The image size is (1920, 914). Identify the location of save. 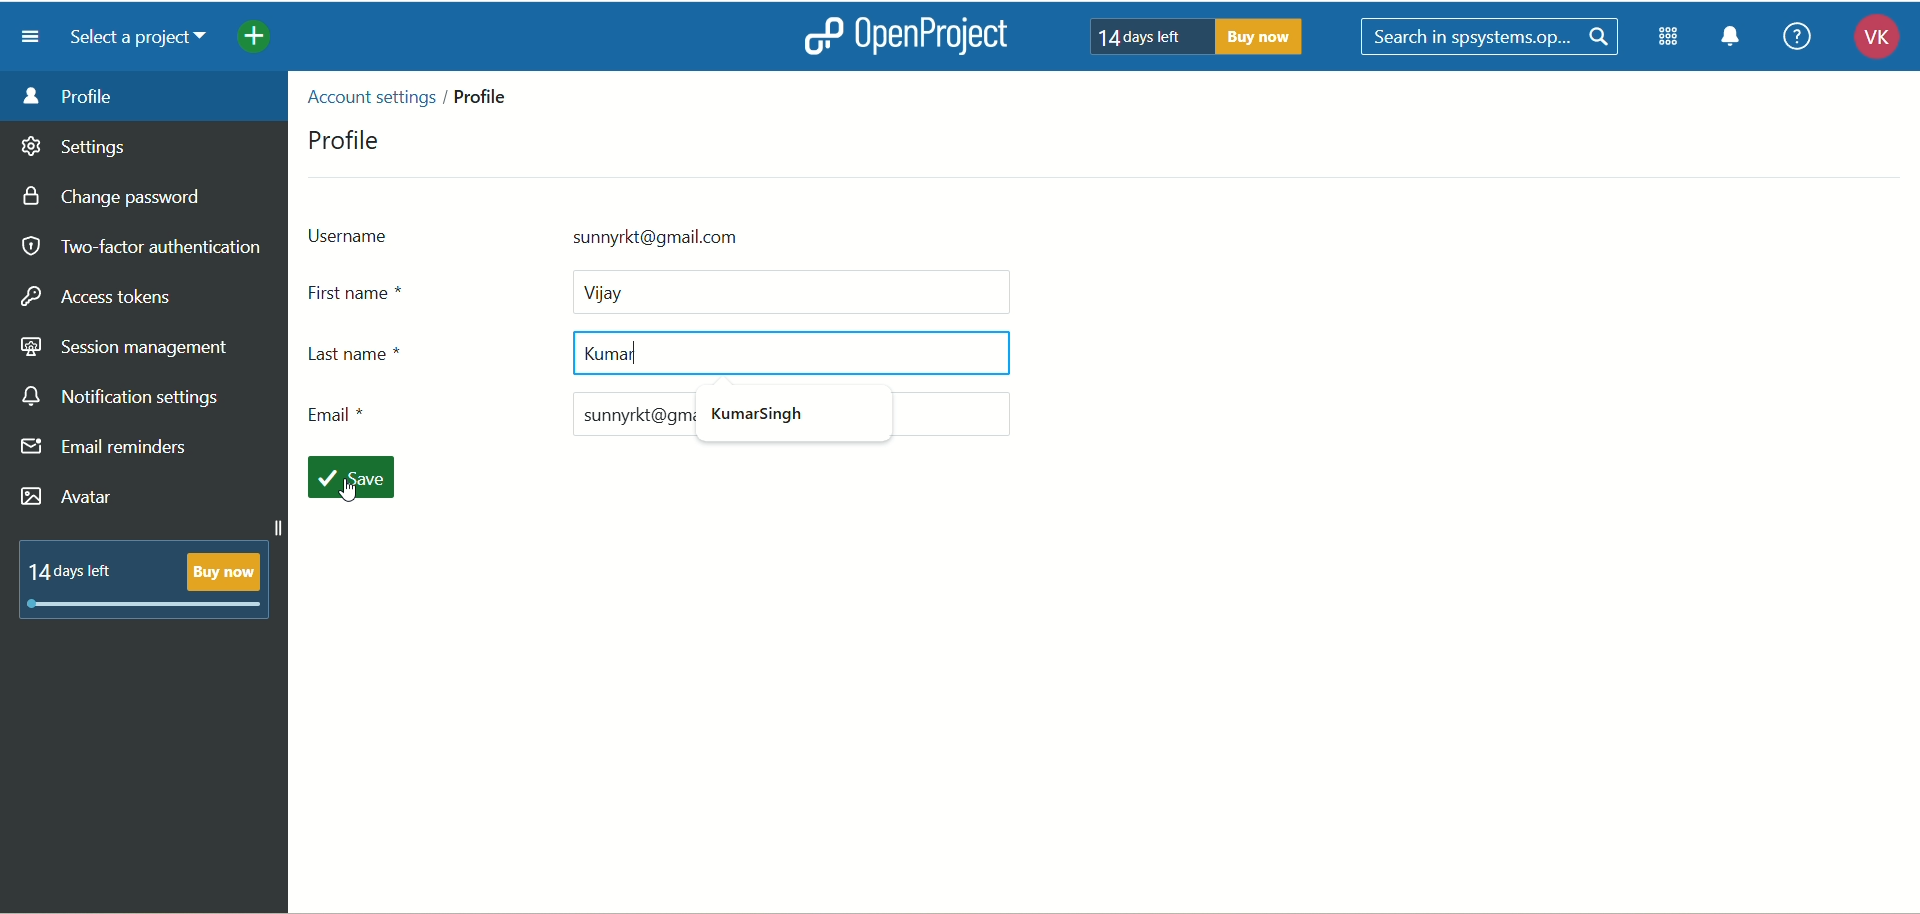
(358, 479).